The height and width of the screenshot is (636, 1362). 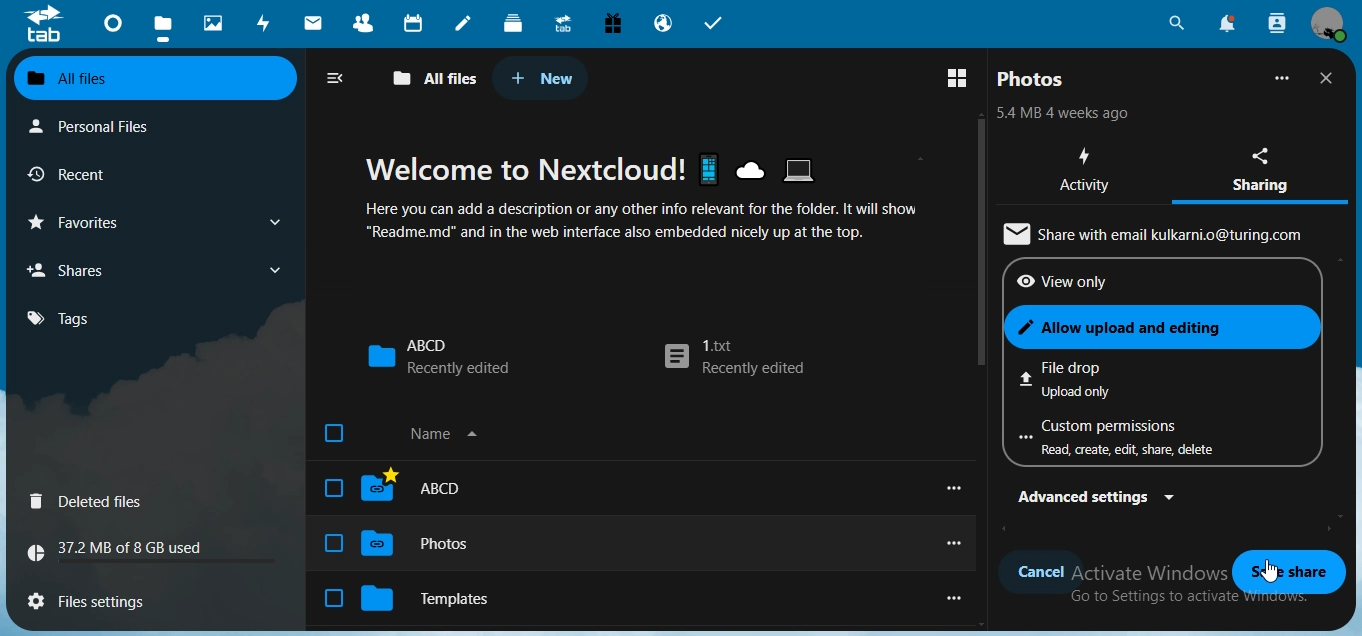 I want to click on files, so click(x=163, y=30).